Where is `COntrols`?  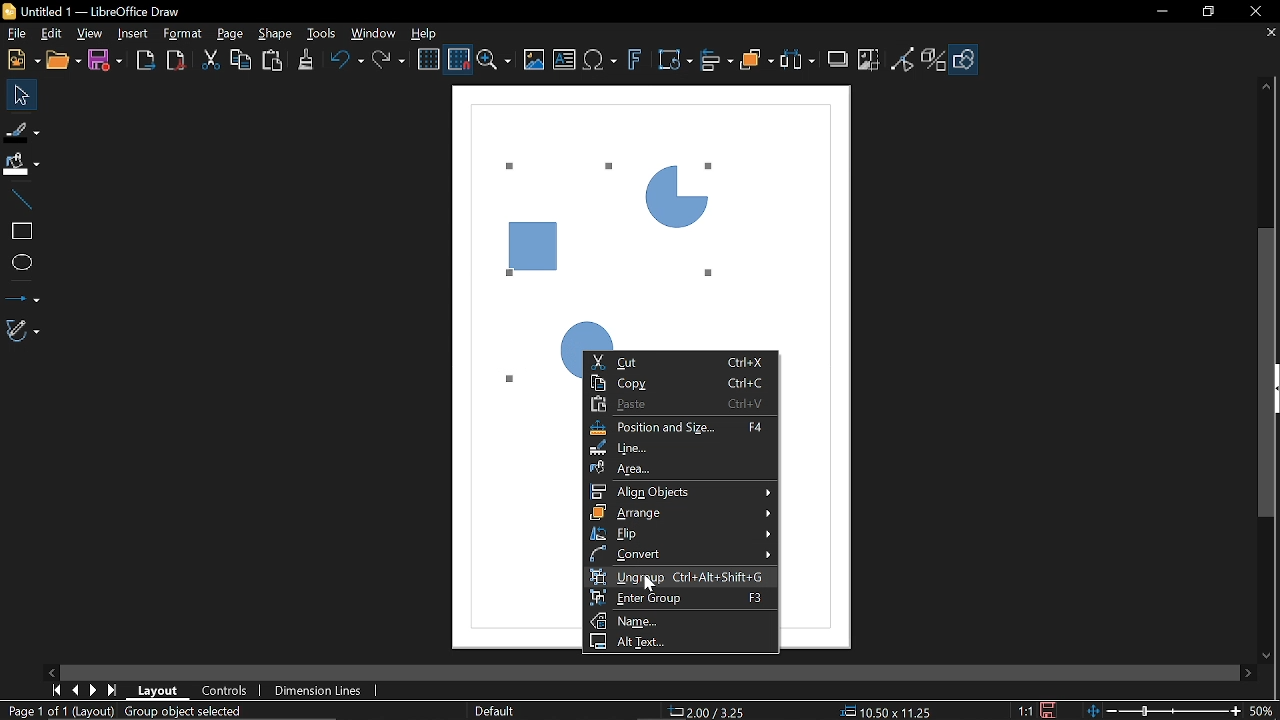 COntrols is located at coordinates (225, 691).